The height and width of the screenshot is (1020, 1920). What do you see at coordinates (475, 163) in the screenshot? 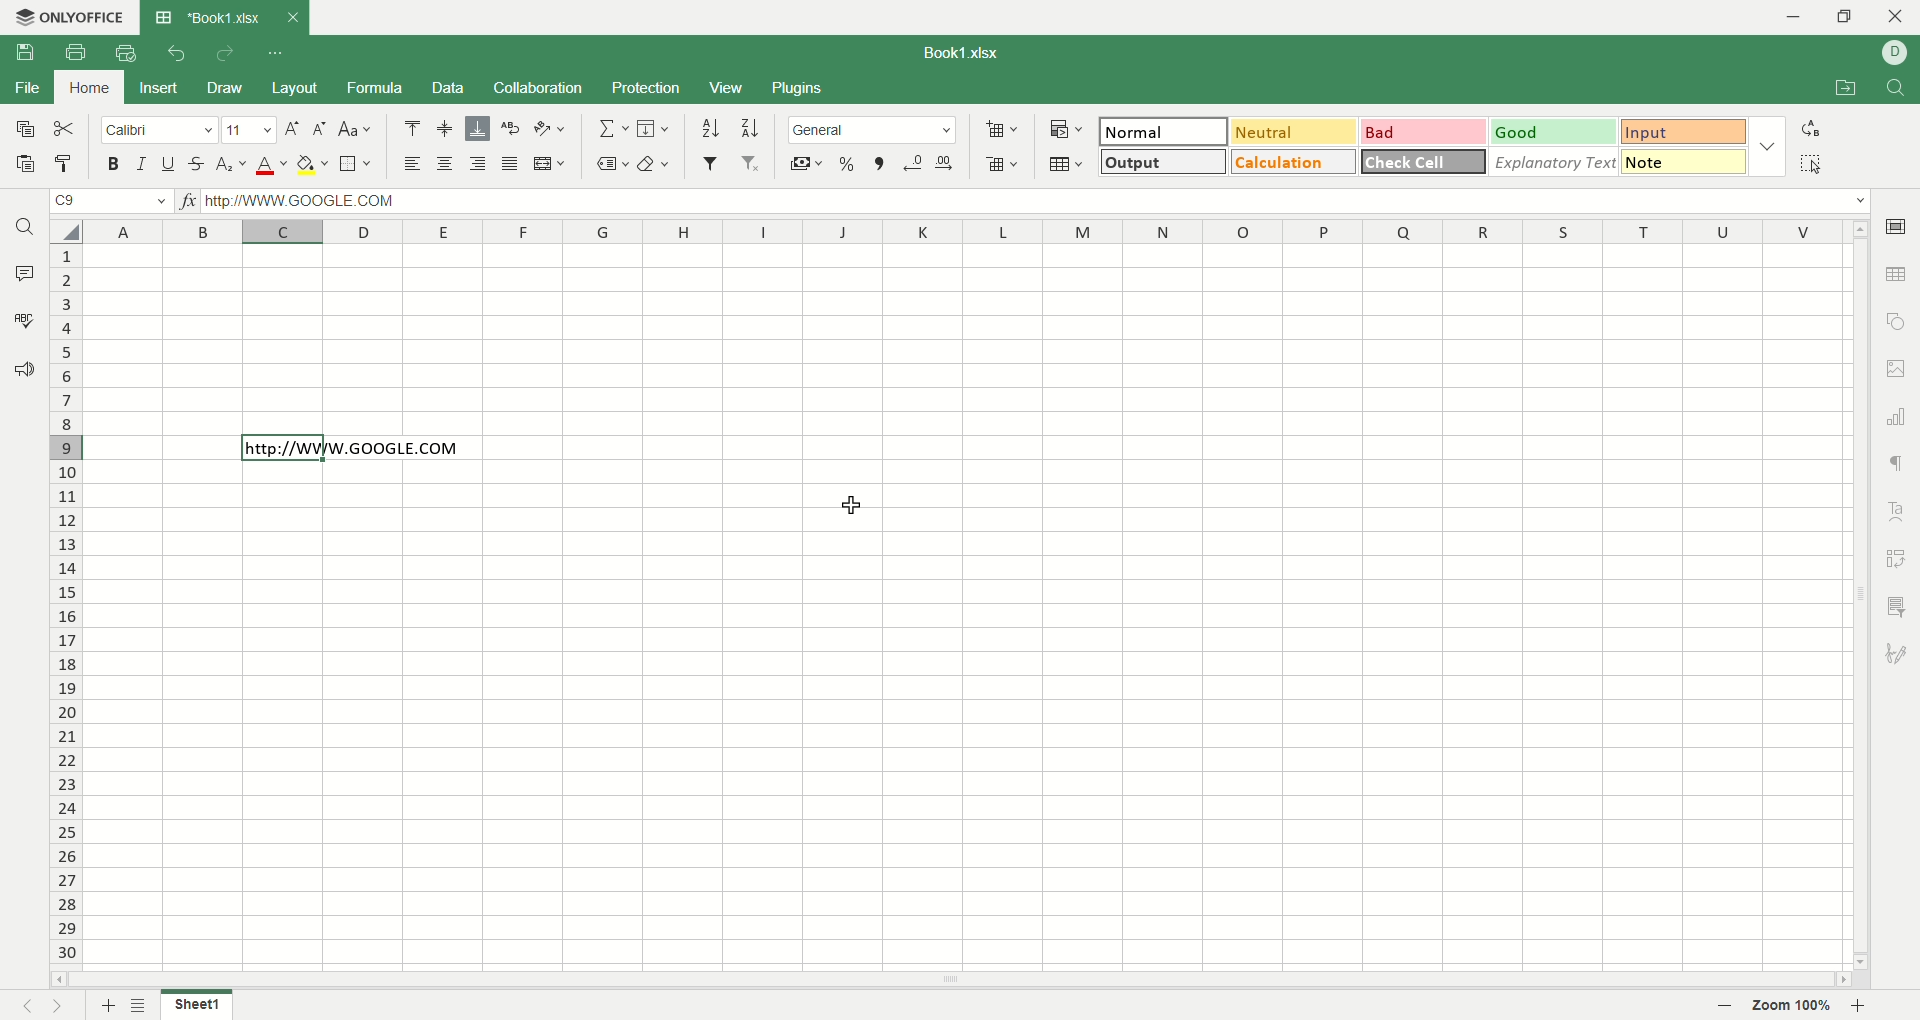
I see `align right` at bounding box center [475, 163].